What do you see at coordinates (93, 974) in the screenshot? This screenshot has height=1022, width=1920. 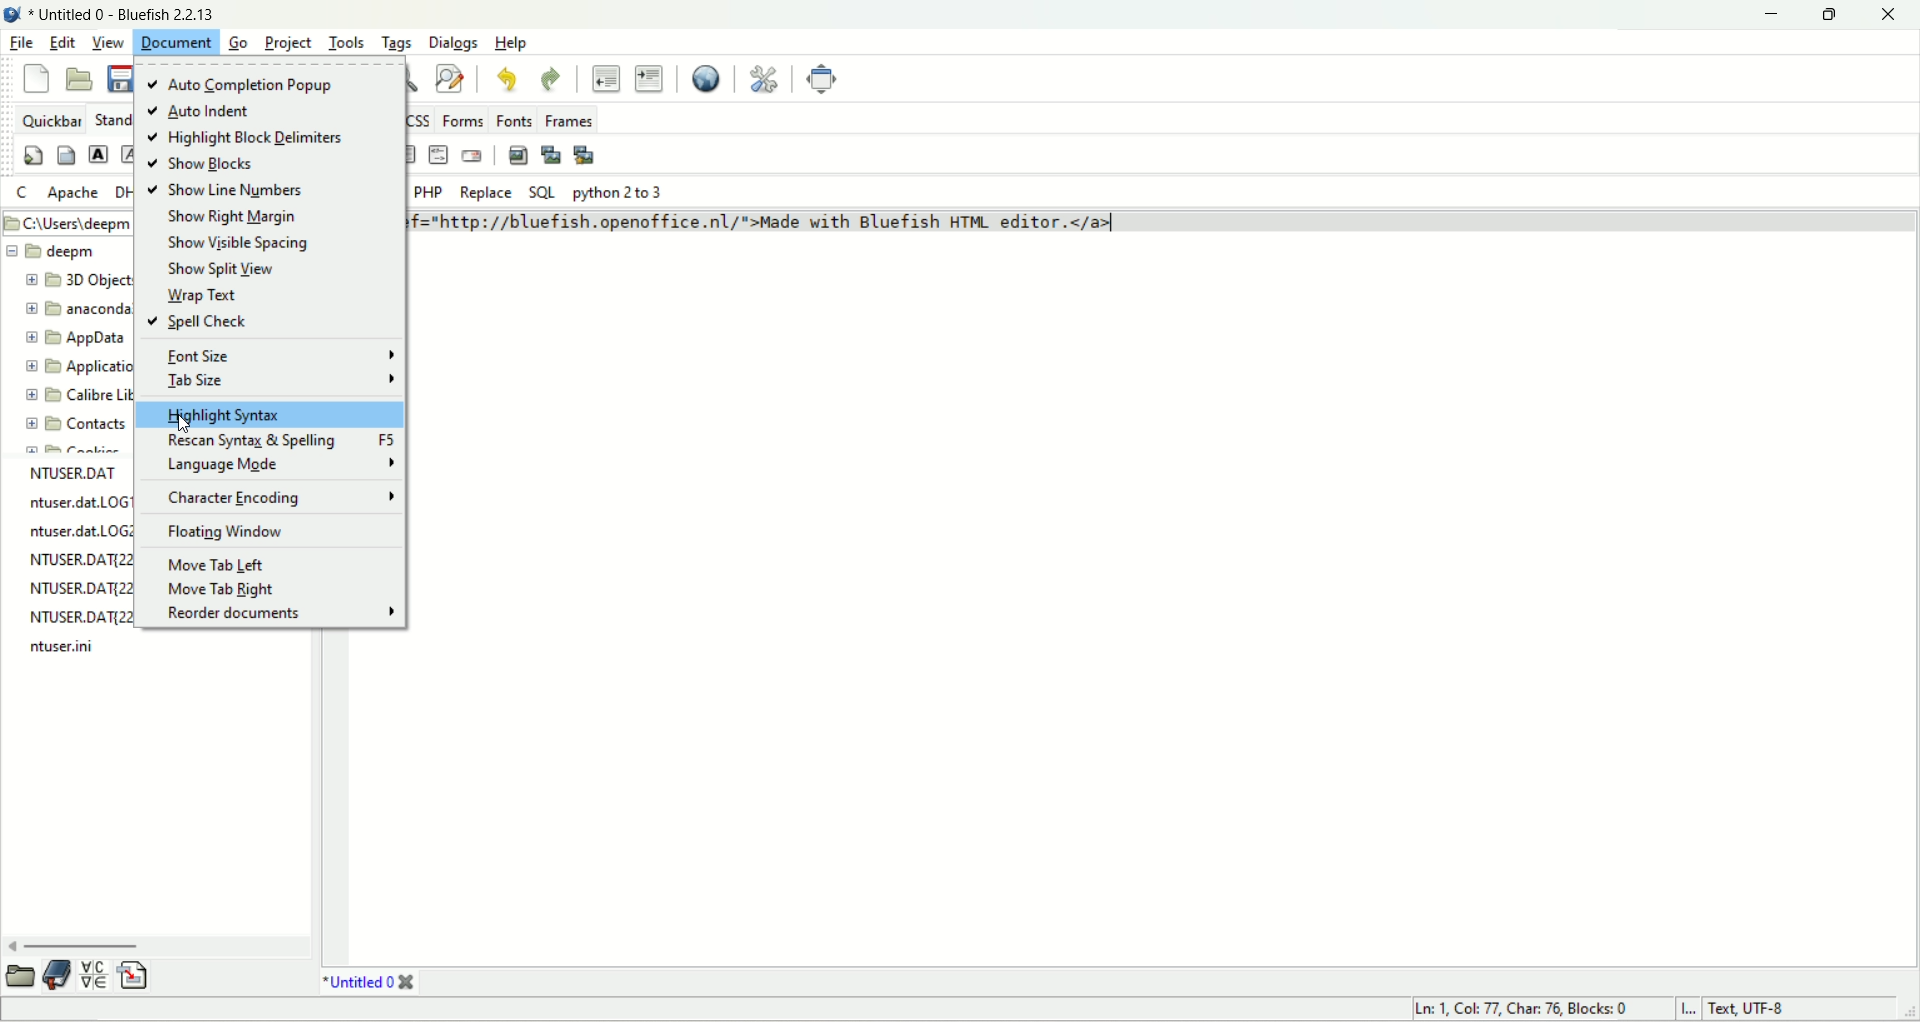 I see `insert special character` at bounding box center [93, 974].